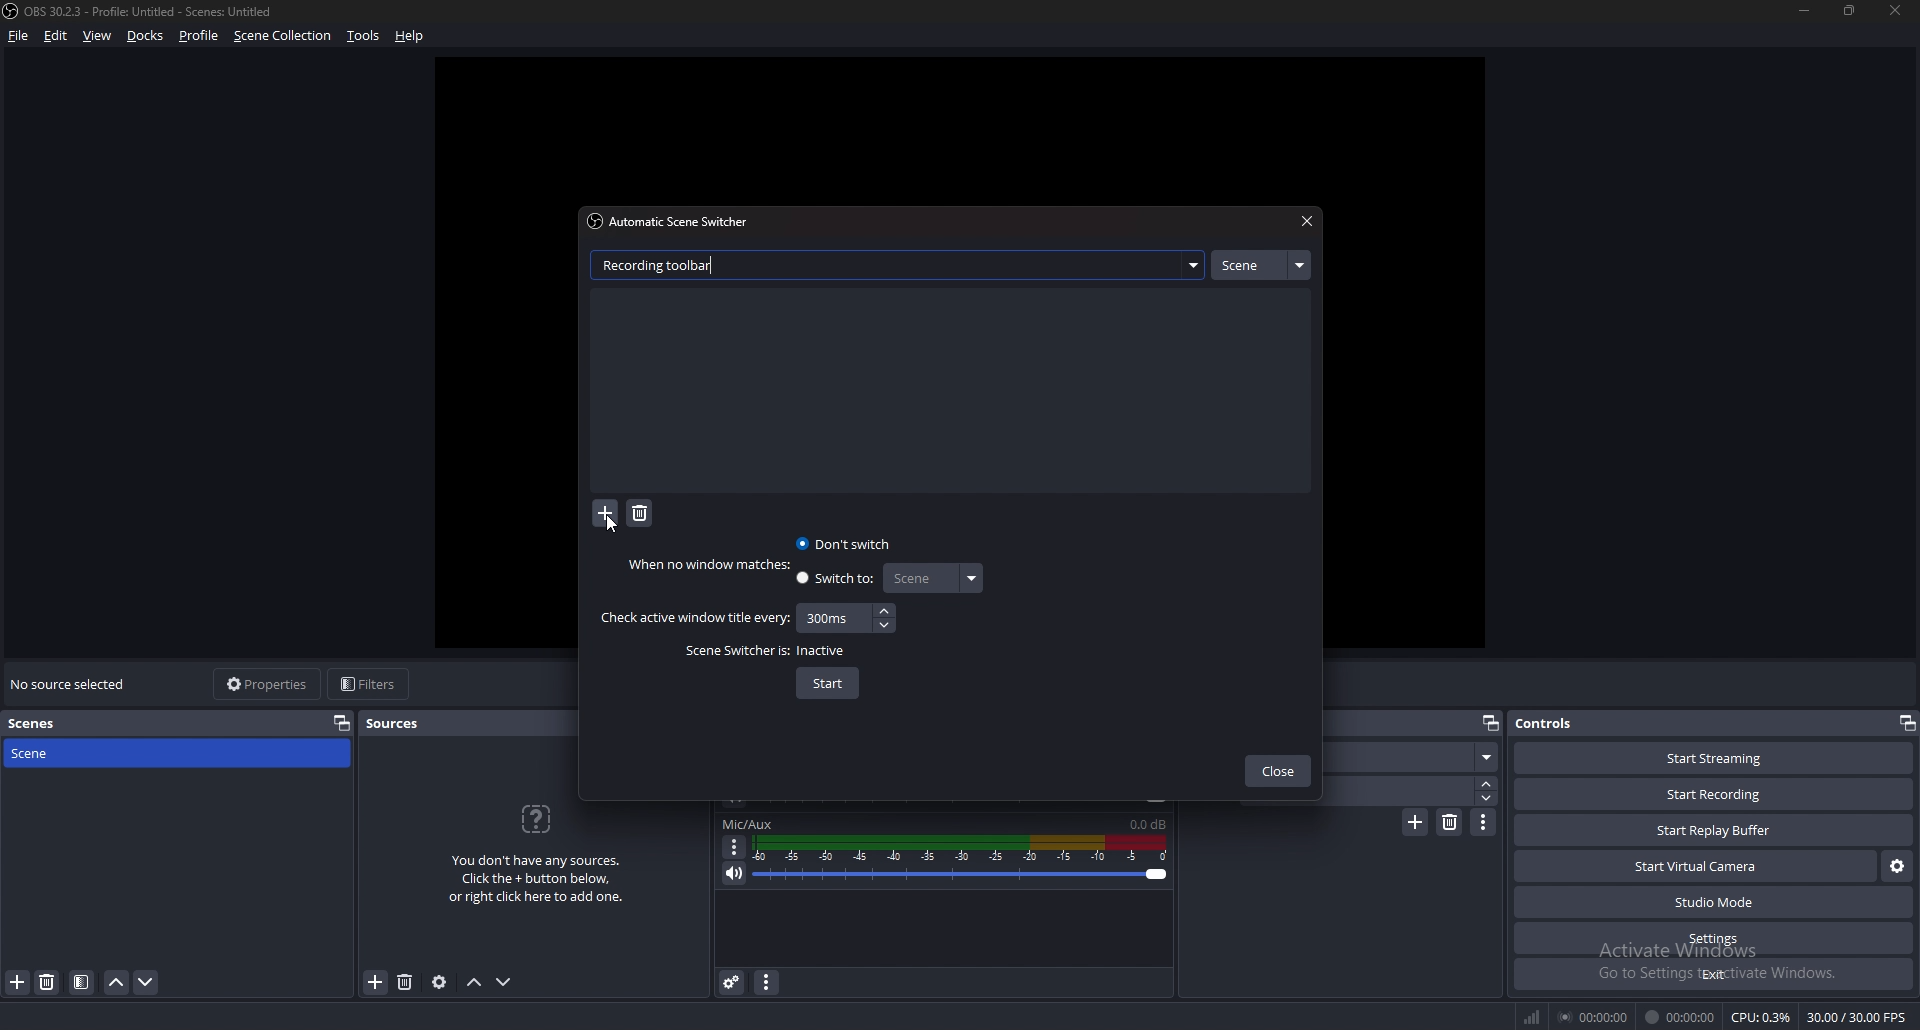 The width and height of the screenshot is (1920, 1030). What do you see at coordinates (199, 35) in the screenshot?
I see `profile` at bounding box center [199, 35].